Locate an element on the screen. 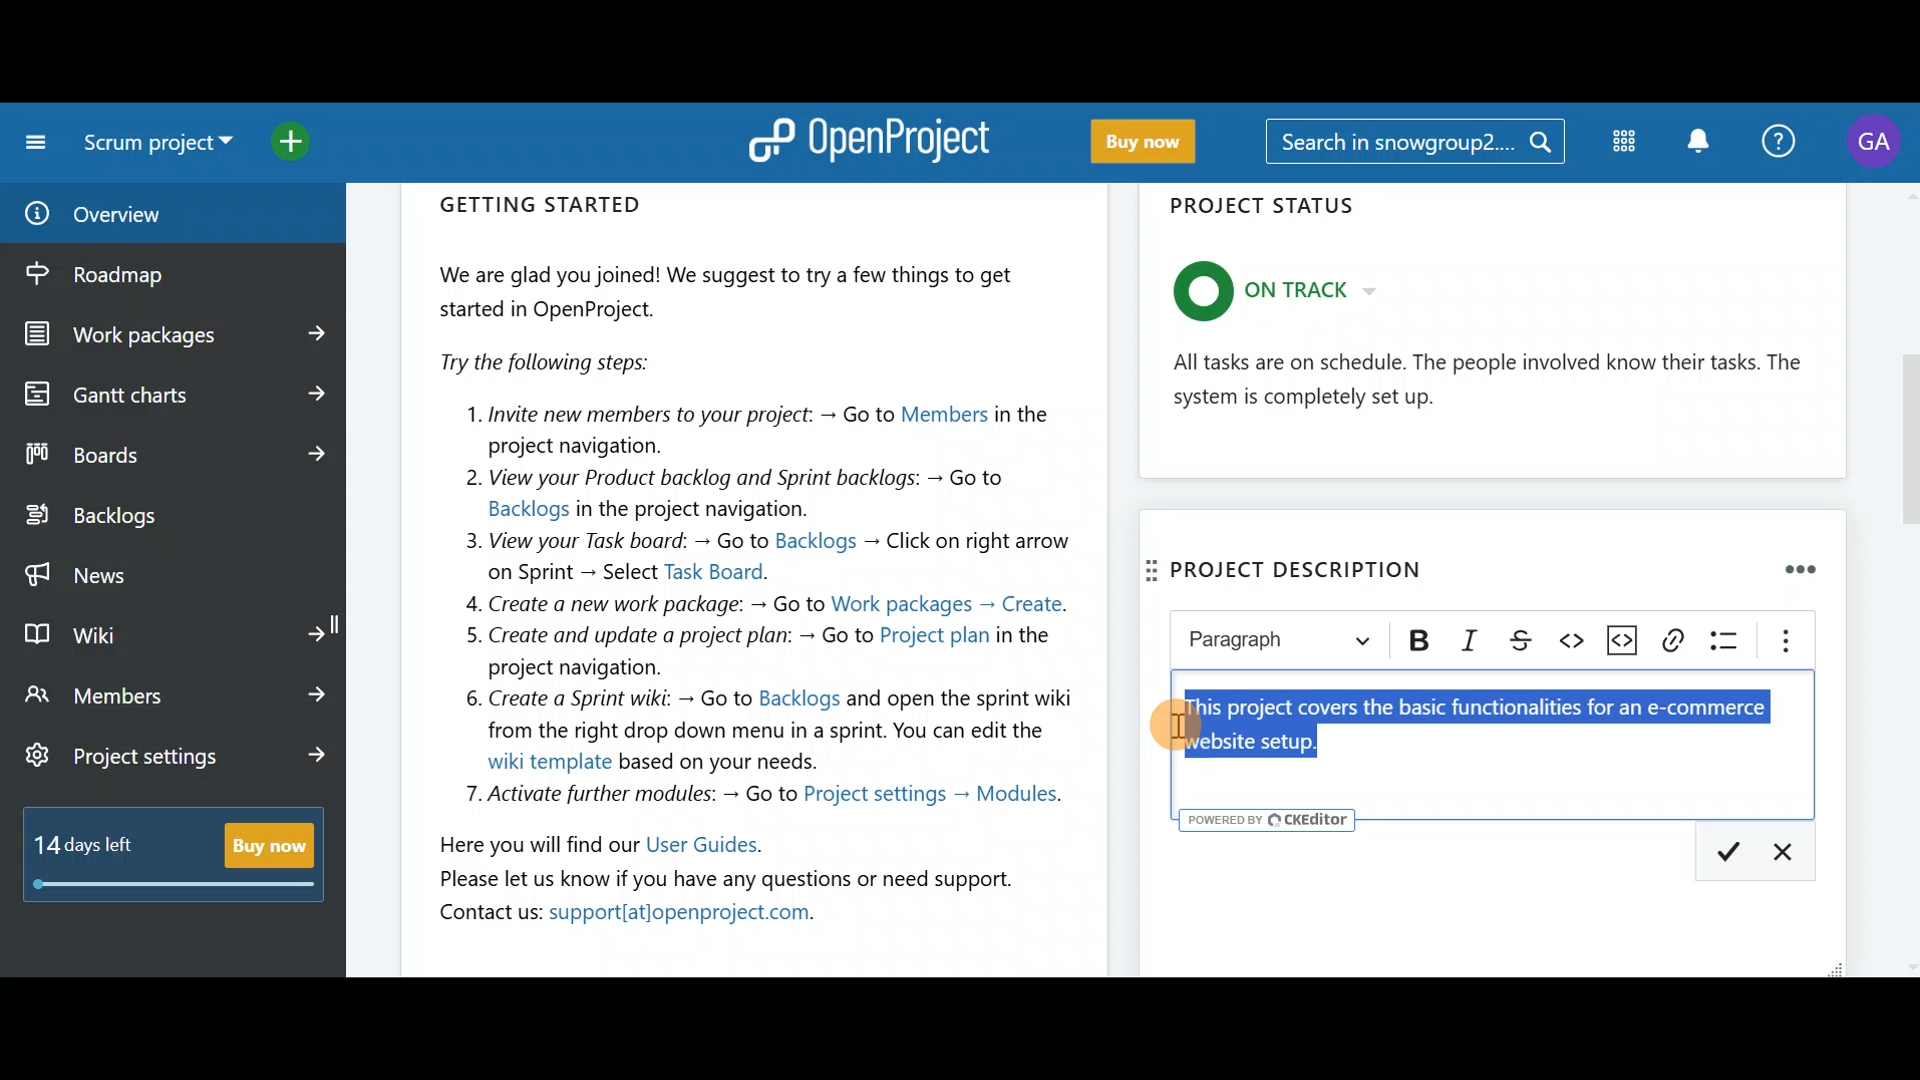 The width and height of the screenshot is (1920, 1080). Buy now is located at coordinates (182, 866).